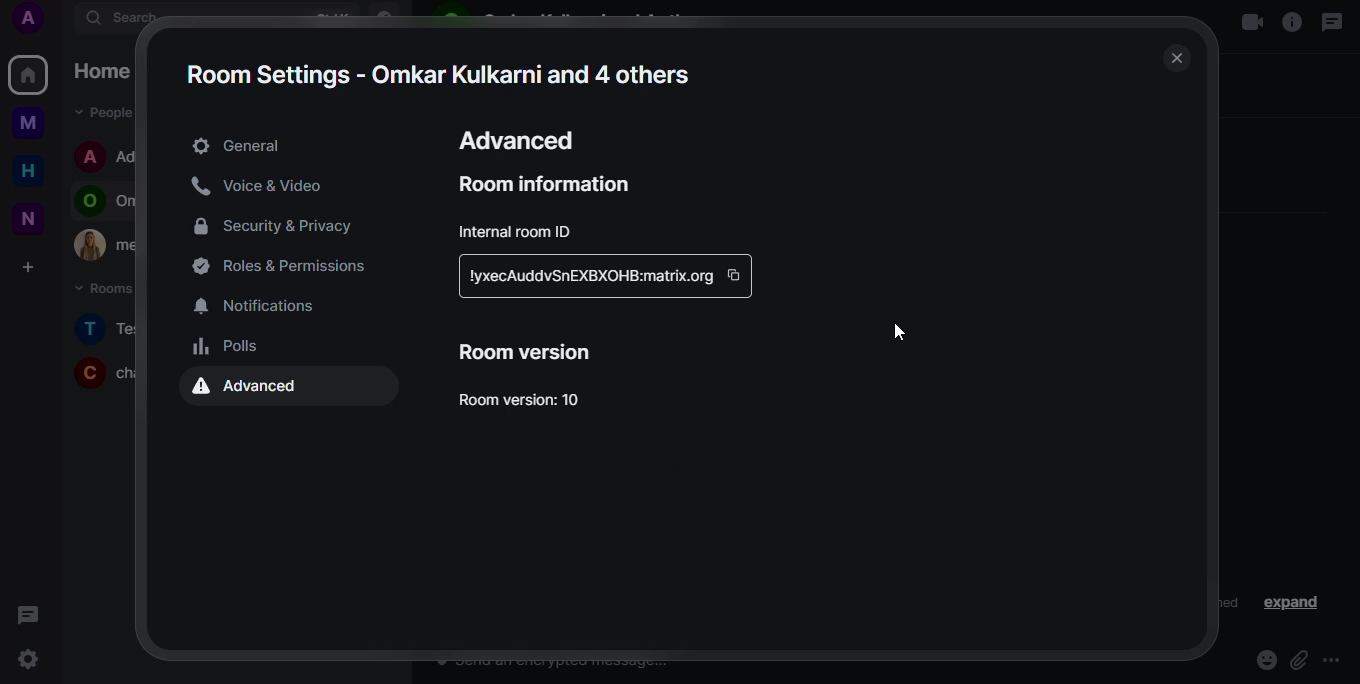 This screenshot has height=684, width=1360. Describe the element at coordinates (1334, 23) in the screenshot. I see `threads` at that location.